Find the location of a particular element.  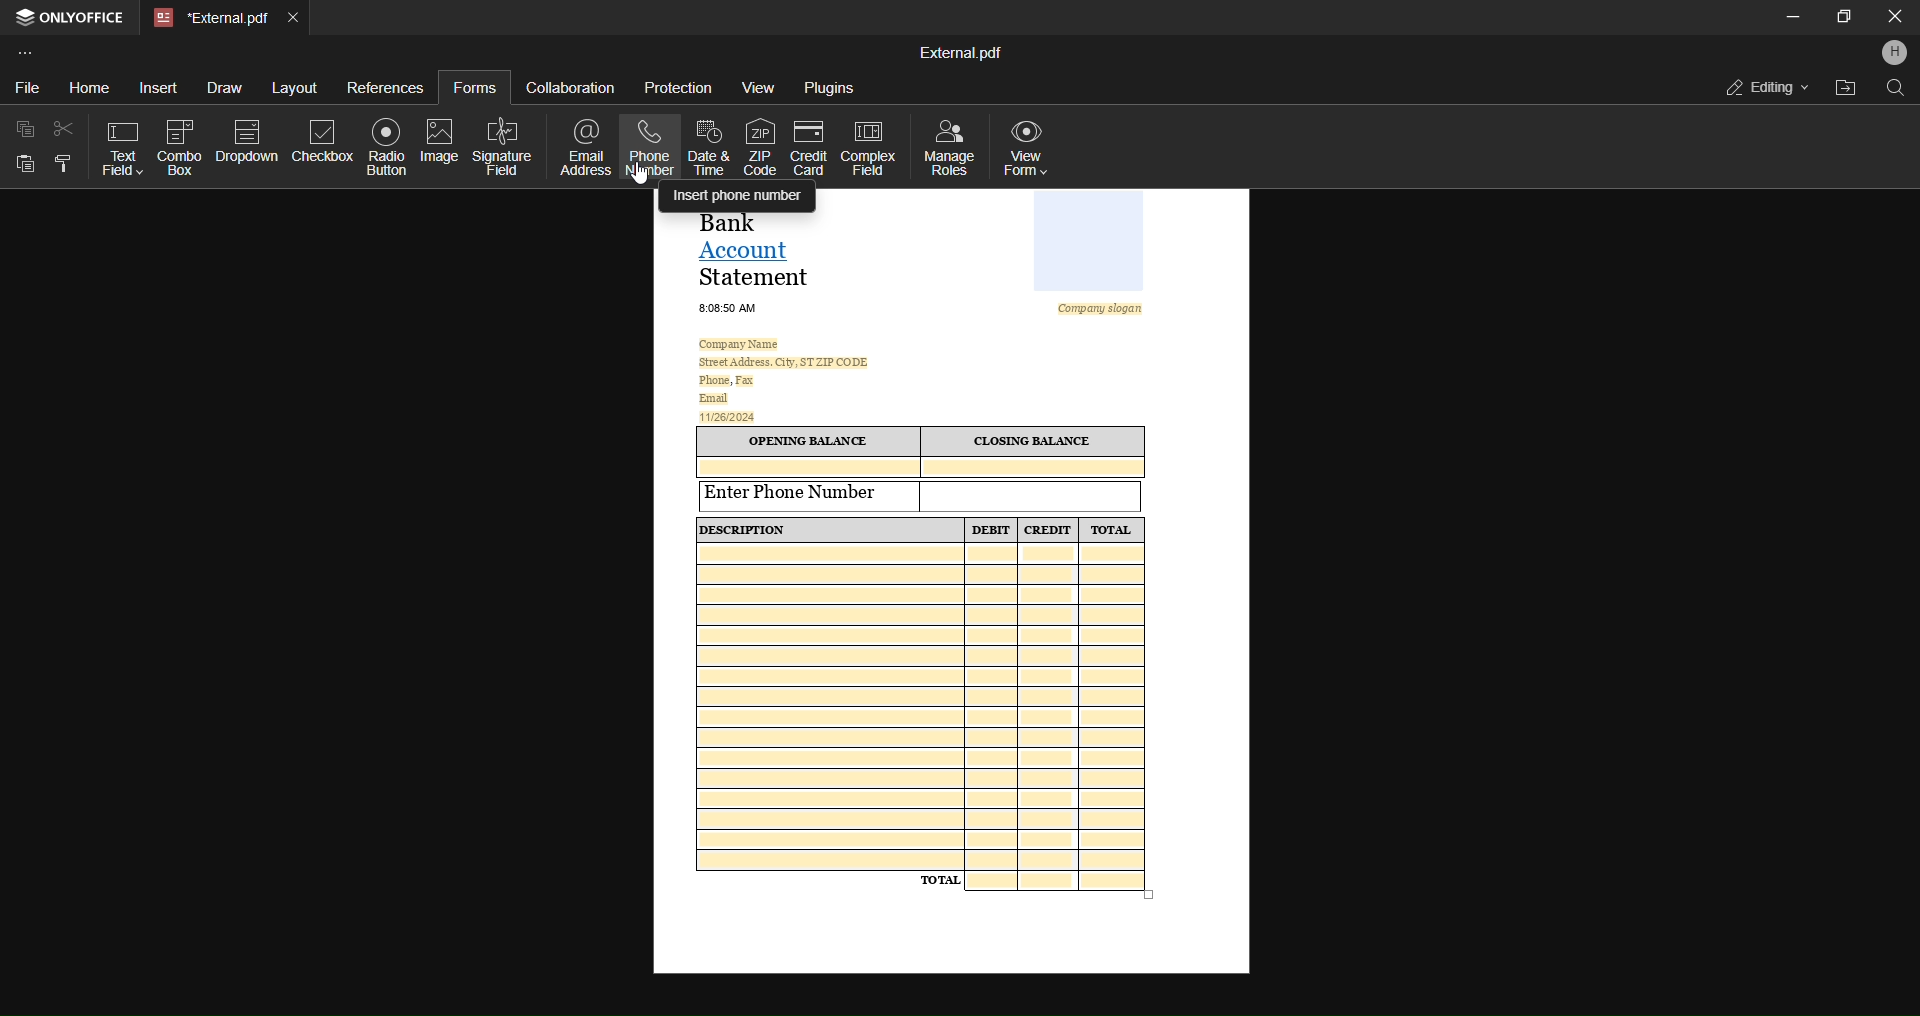

copy is located at coordinates (25, 129).